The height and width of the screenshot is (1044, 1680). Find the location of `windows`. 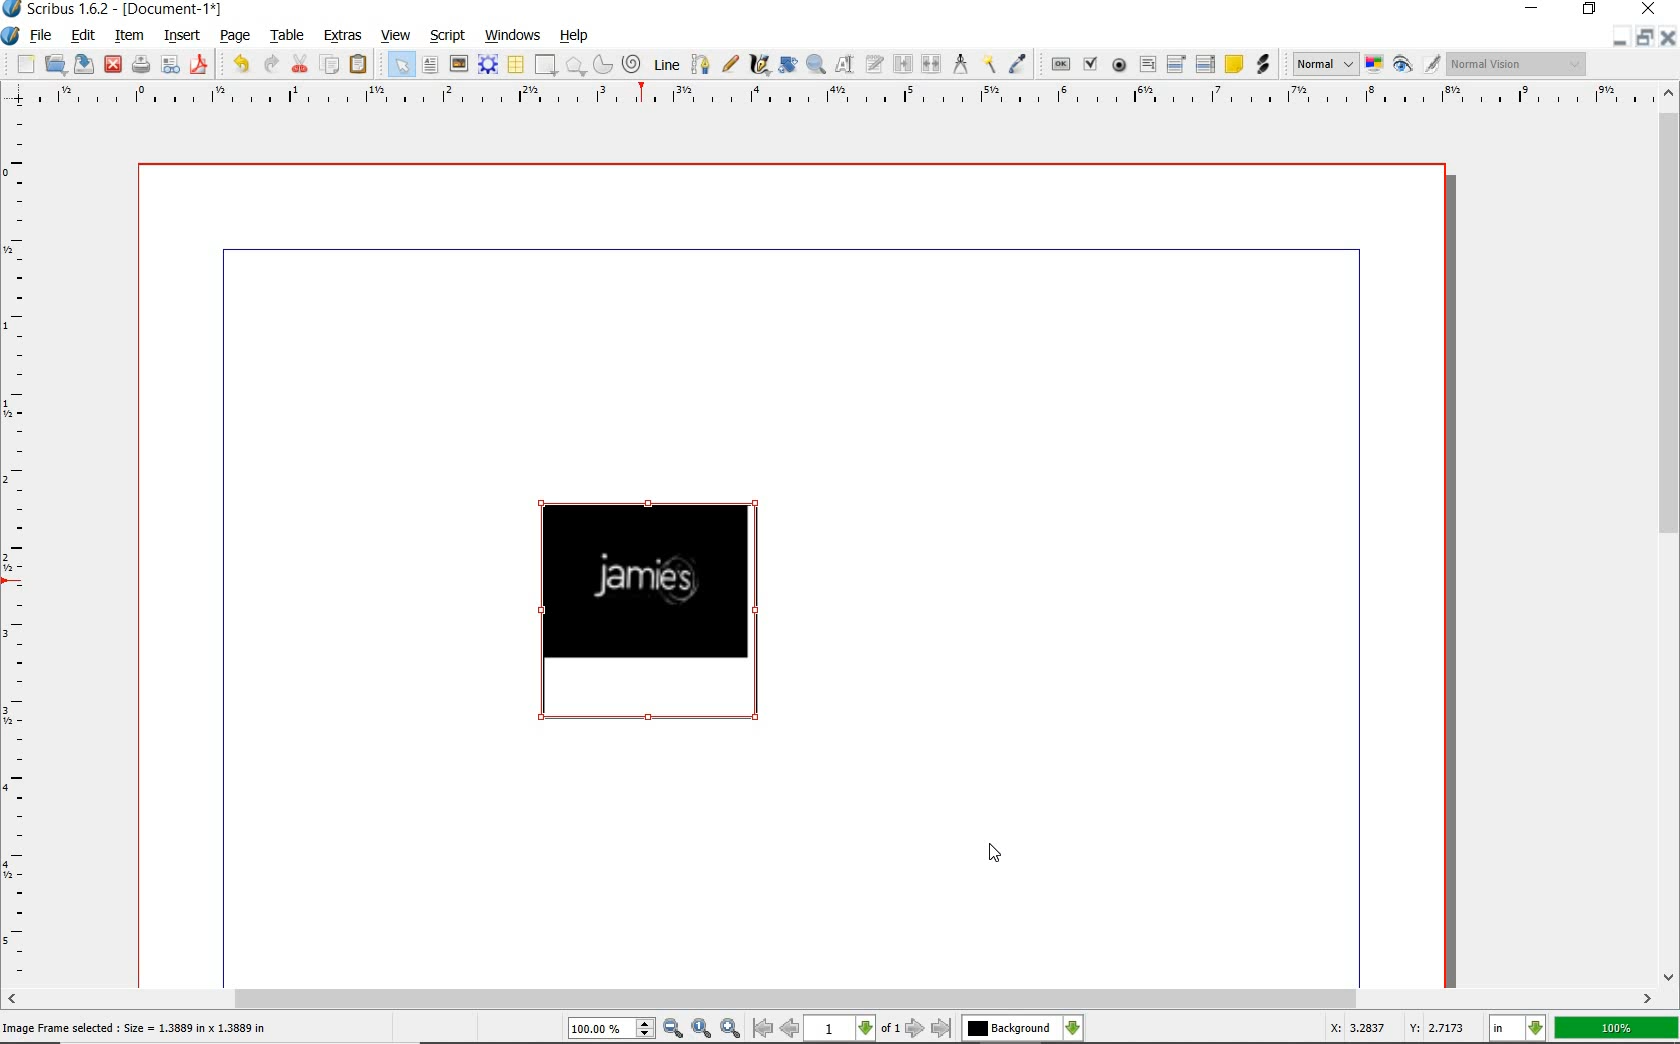

windows is located at coordinates (513, 35).